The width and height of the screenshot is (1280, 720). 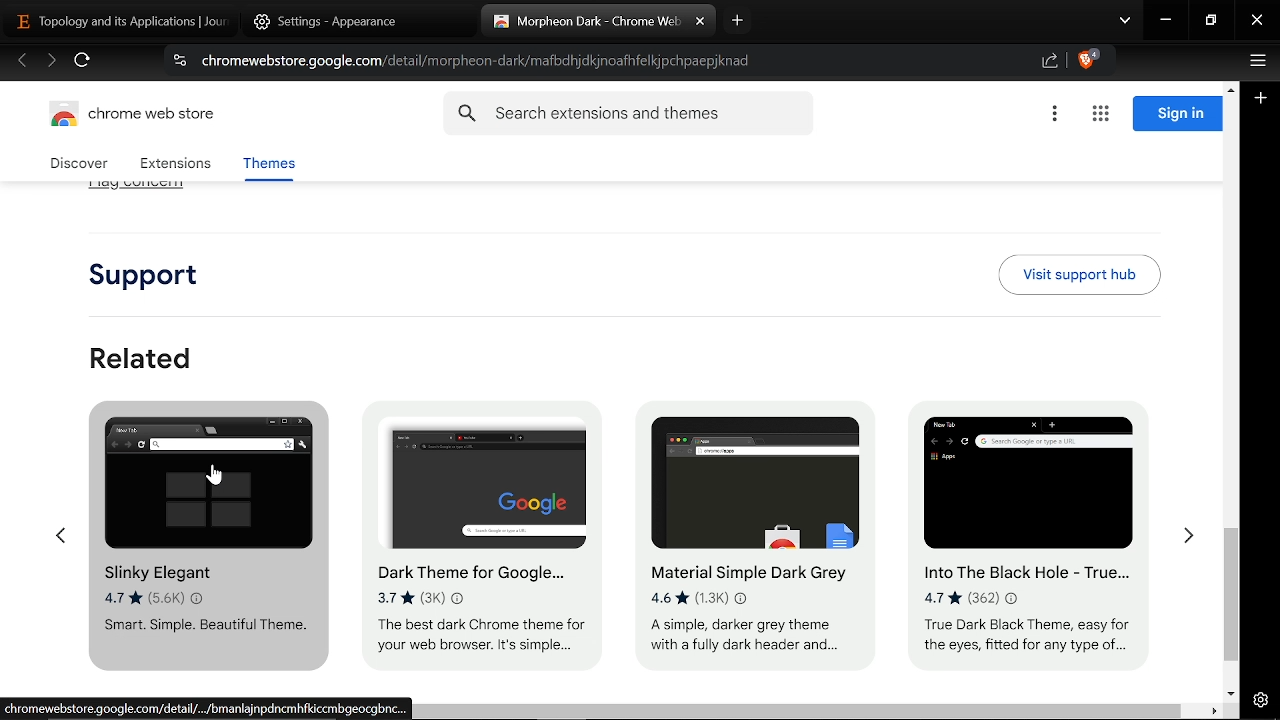 What do you see at coordinates (1262, 100) in the screenshot?
I see `Plus` at bounding box center [1262, 100].